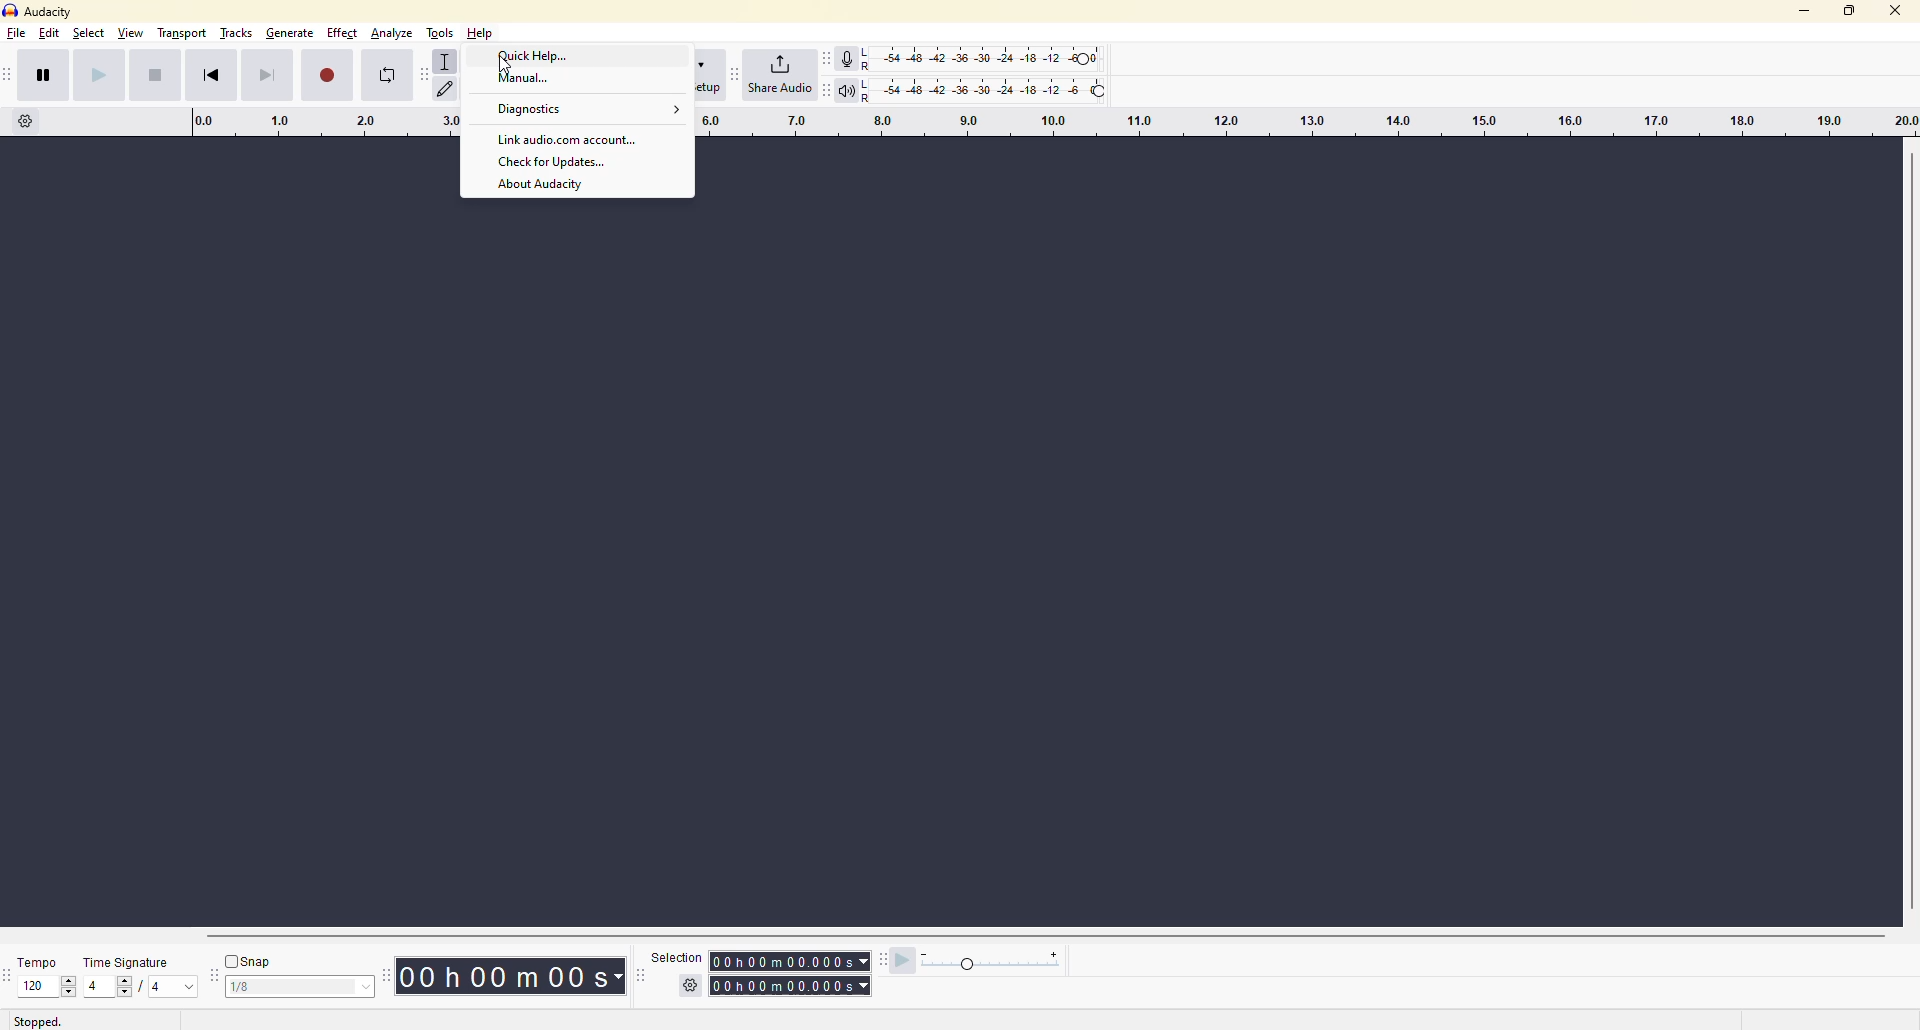 Image resolution: width=1920 pixels, height=1030 pixels. What do you see at coordinates (531, 56) in the screenshot?
I see `quick help` at bounding box center [531, 56].